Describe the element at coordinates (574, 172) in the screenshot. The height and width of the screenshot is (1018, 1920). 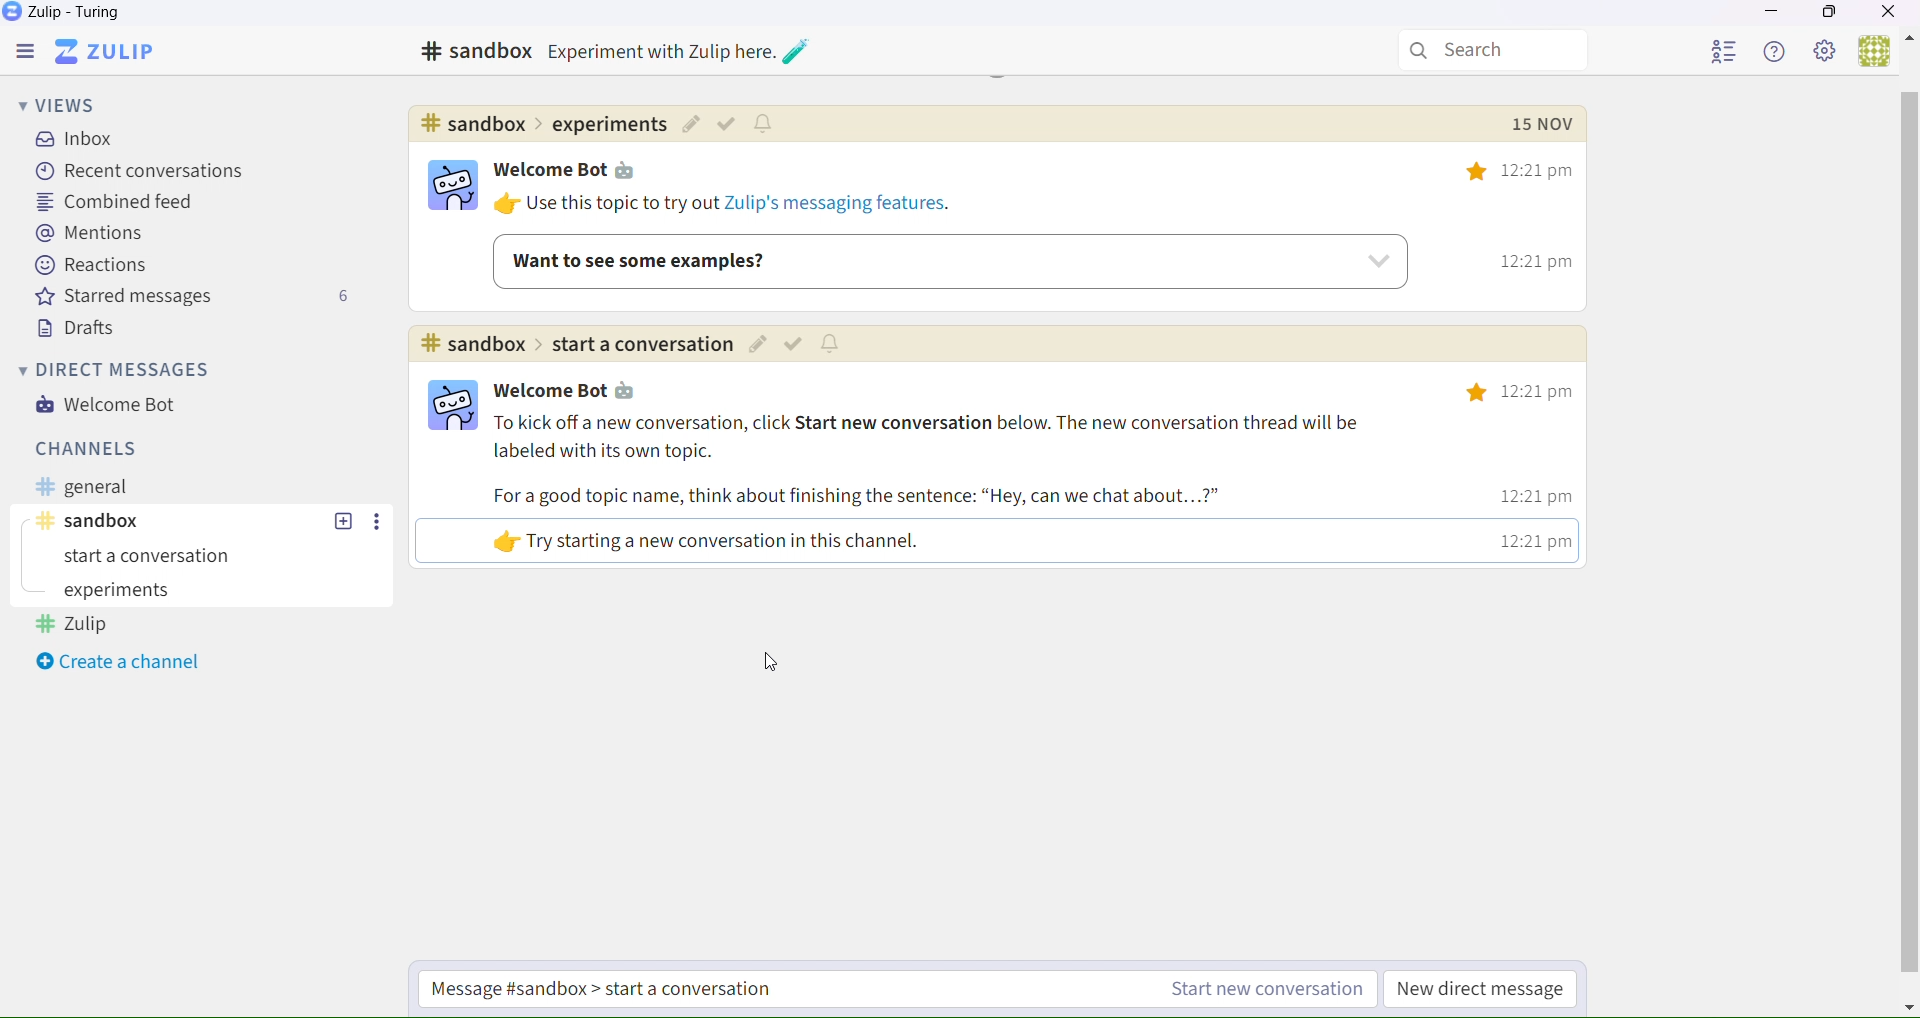
I see `Welcome bot` at that location.